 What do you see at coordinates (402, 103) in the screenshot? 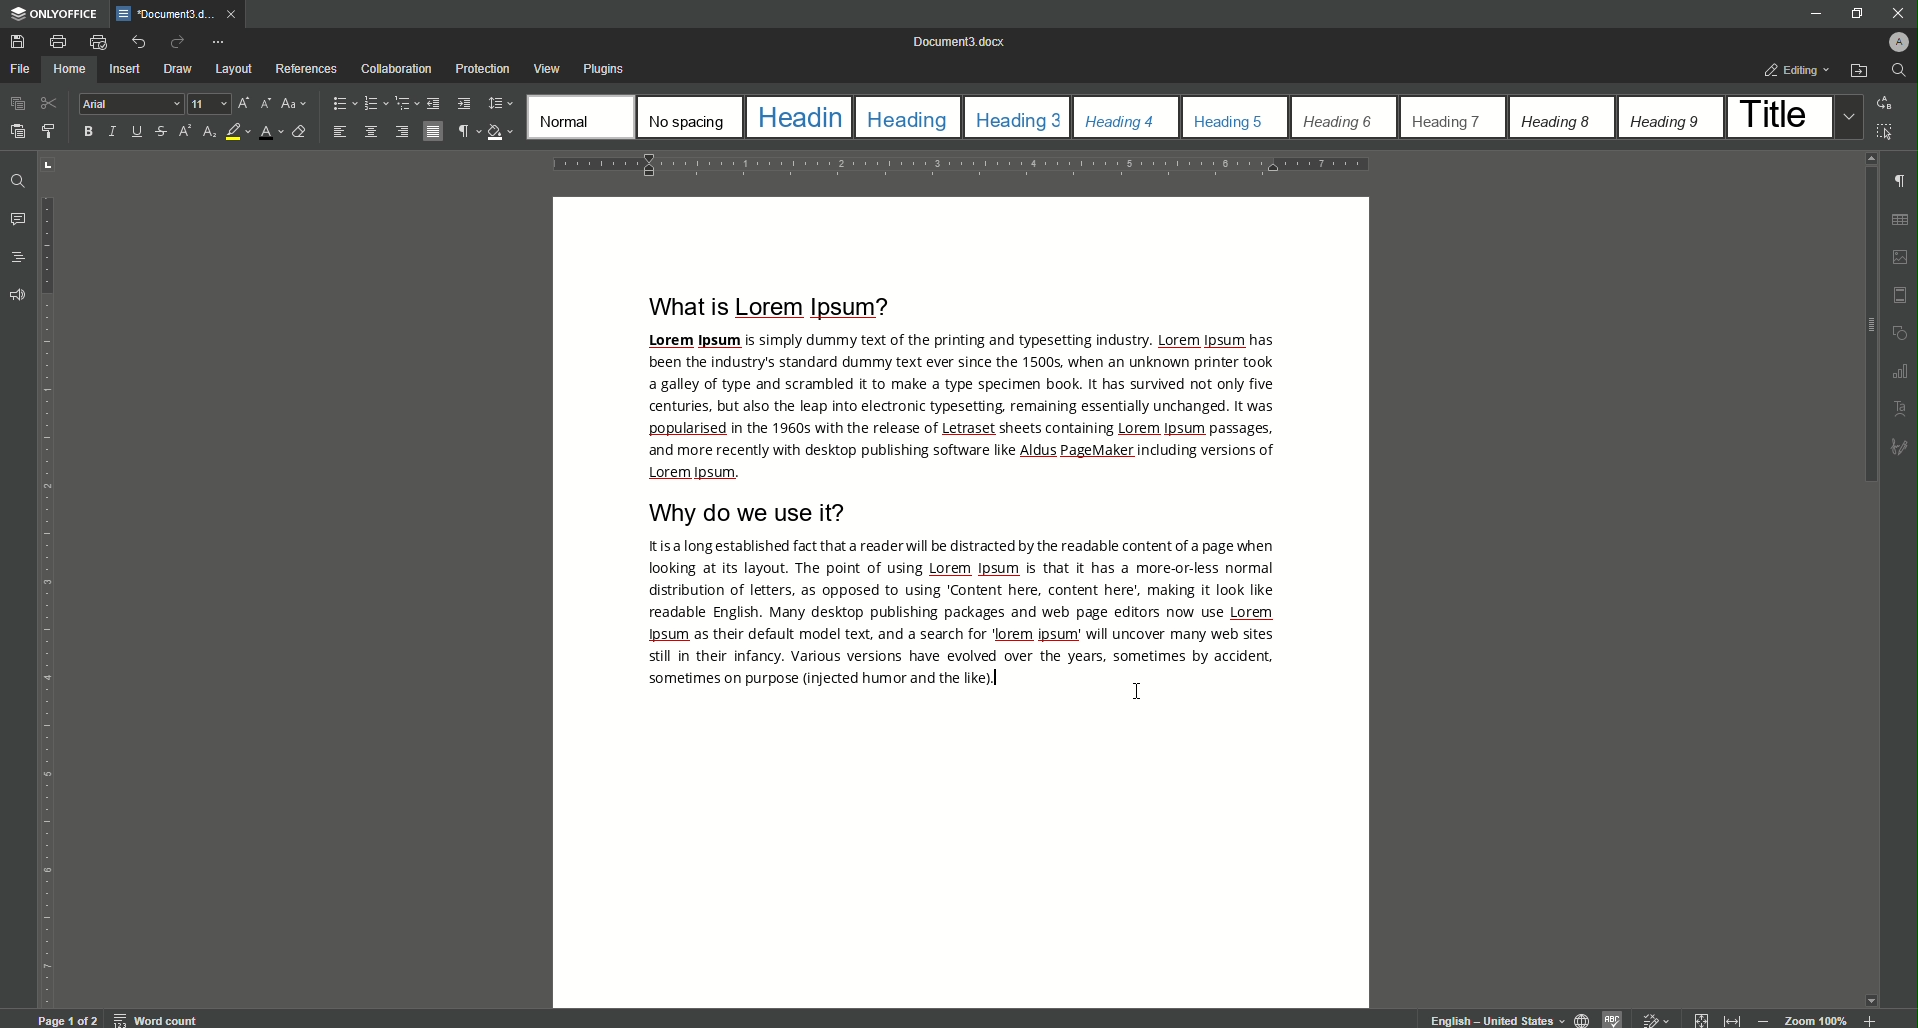
I see `Multilevel List` at bounding box center [402, 103].